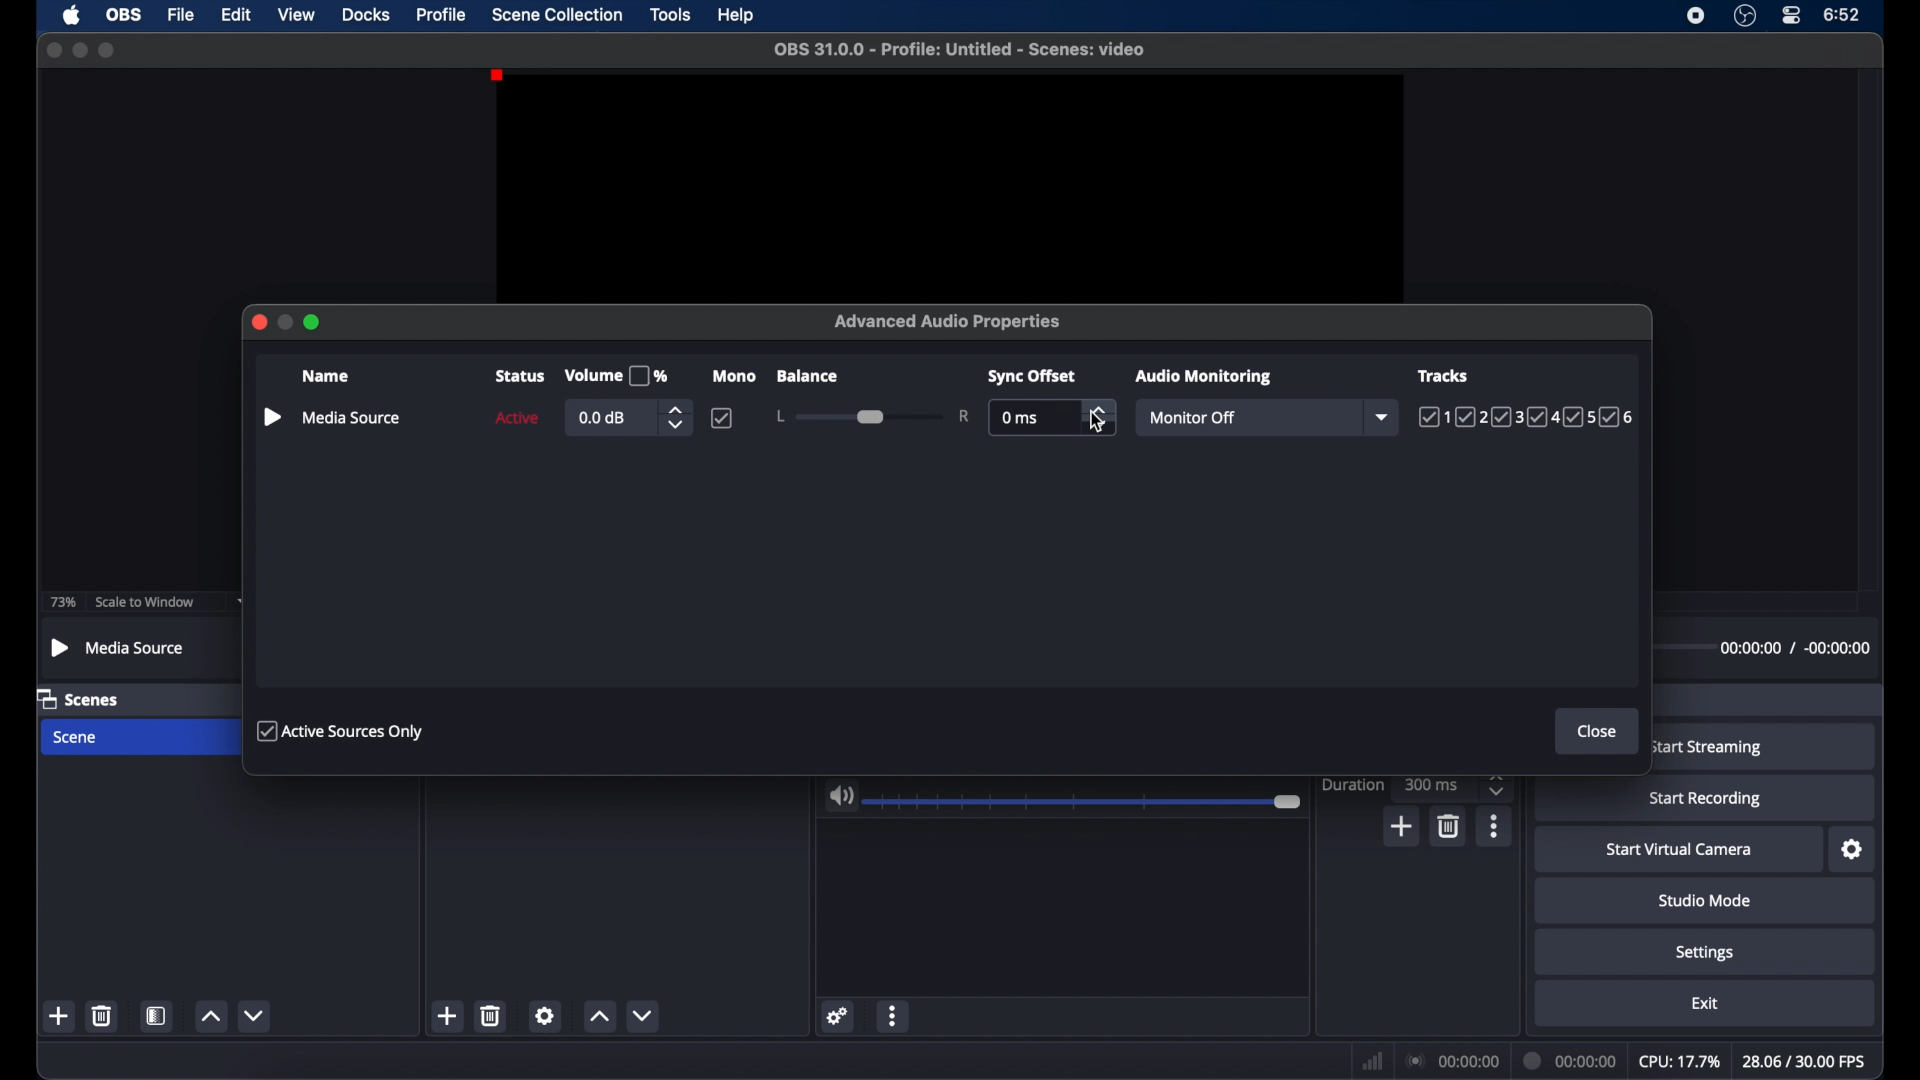 The width and height of the screenshot is (1920, 1080). Describe the element at coordinates (257, 322) in the screenshot. I see `close` at that location.